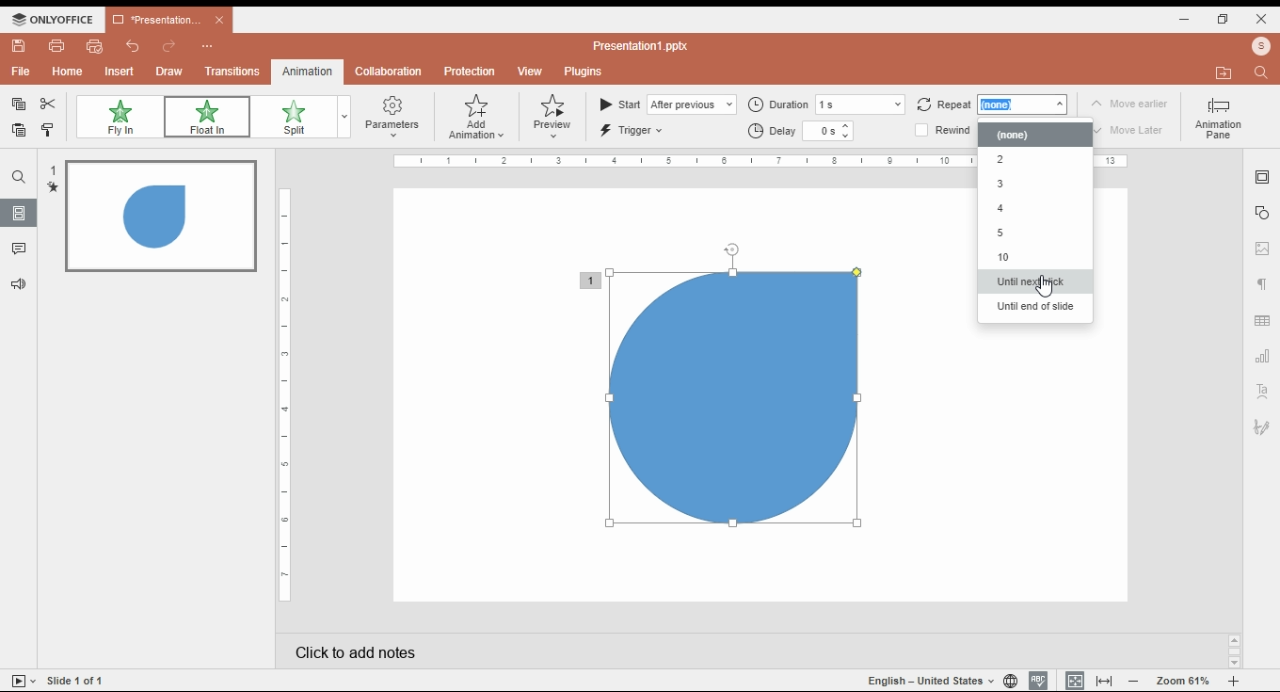  Describe the element at coordinates (19, 105) in the screenshot. I see `copy` at that location.